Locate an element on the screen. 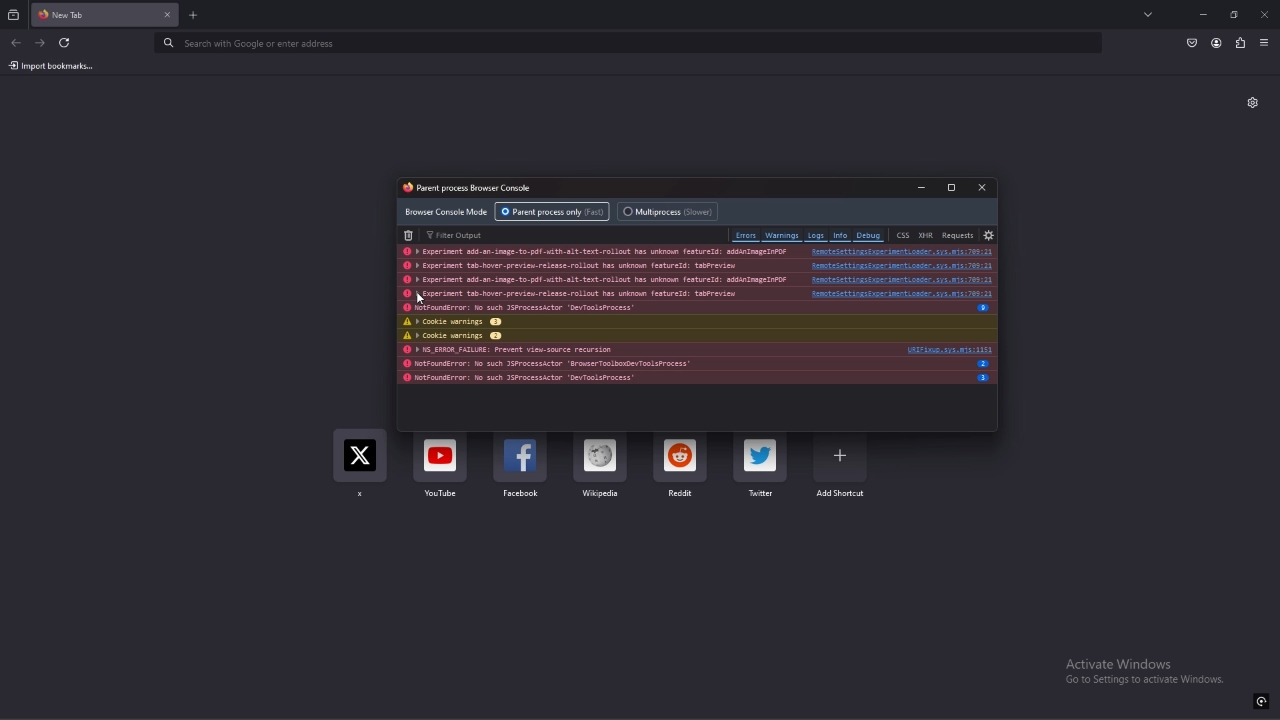 The image size is (1280, 720). info is located at coordinates (841, 236).